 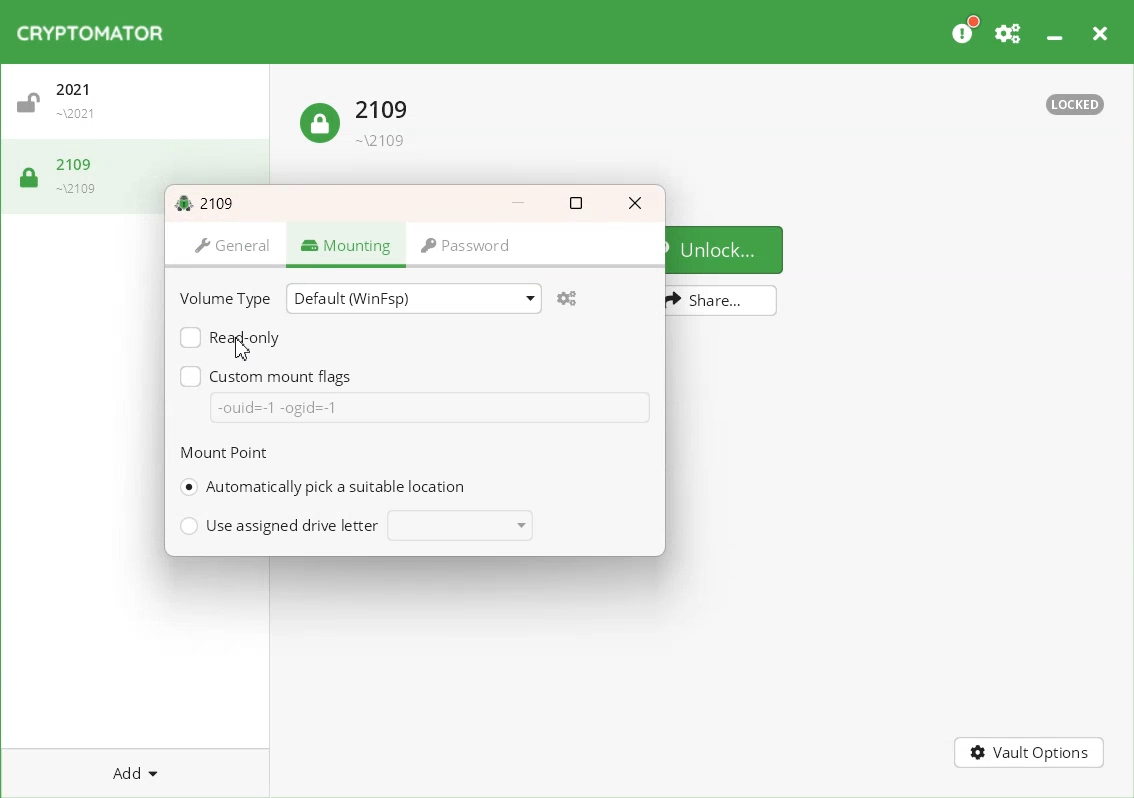 What do you see at coordinates (321, 487) in the screenshot?
I see `Automatically pick a suitable location l` at bounding box center [321, 487].